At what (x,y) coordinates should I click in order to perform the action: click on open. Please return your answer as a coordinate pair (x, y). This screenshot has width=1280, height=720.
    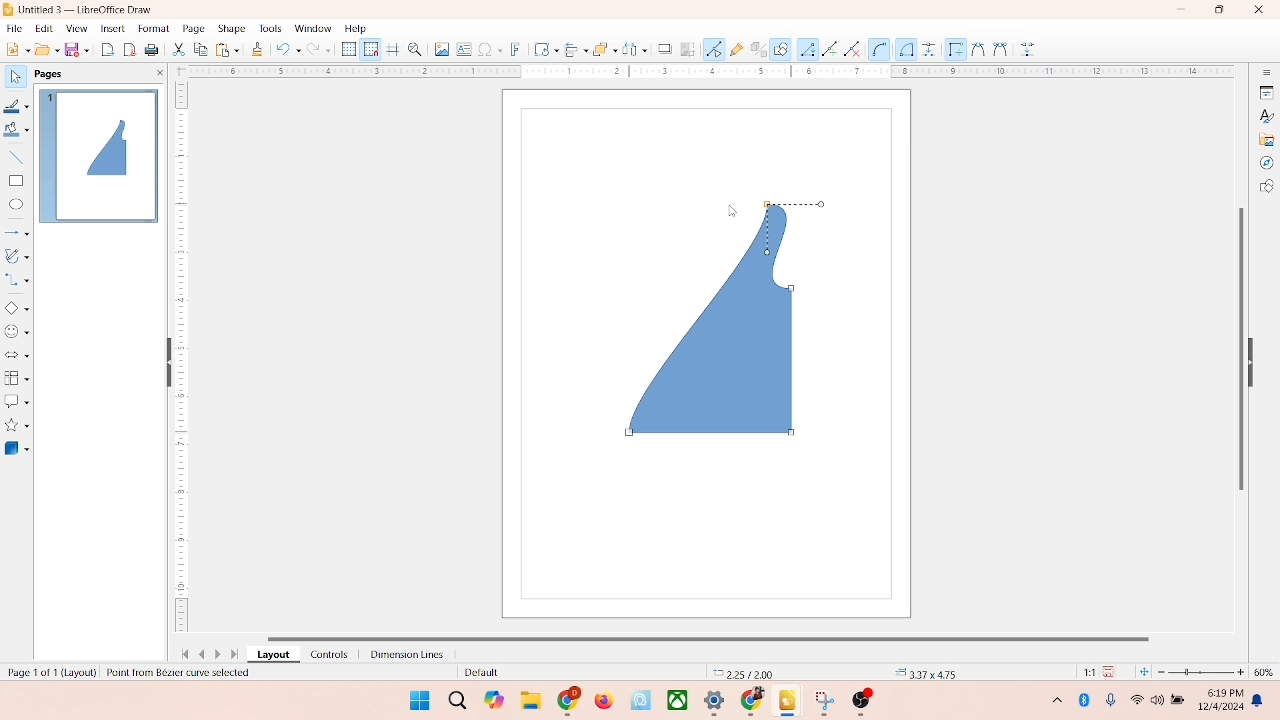
    Looking at the image, I should click on (45, 49).